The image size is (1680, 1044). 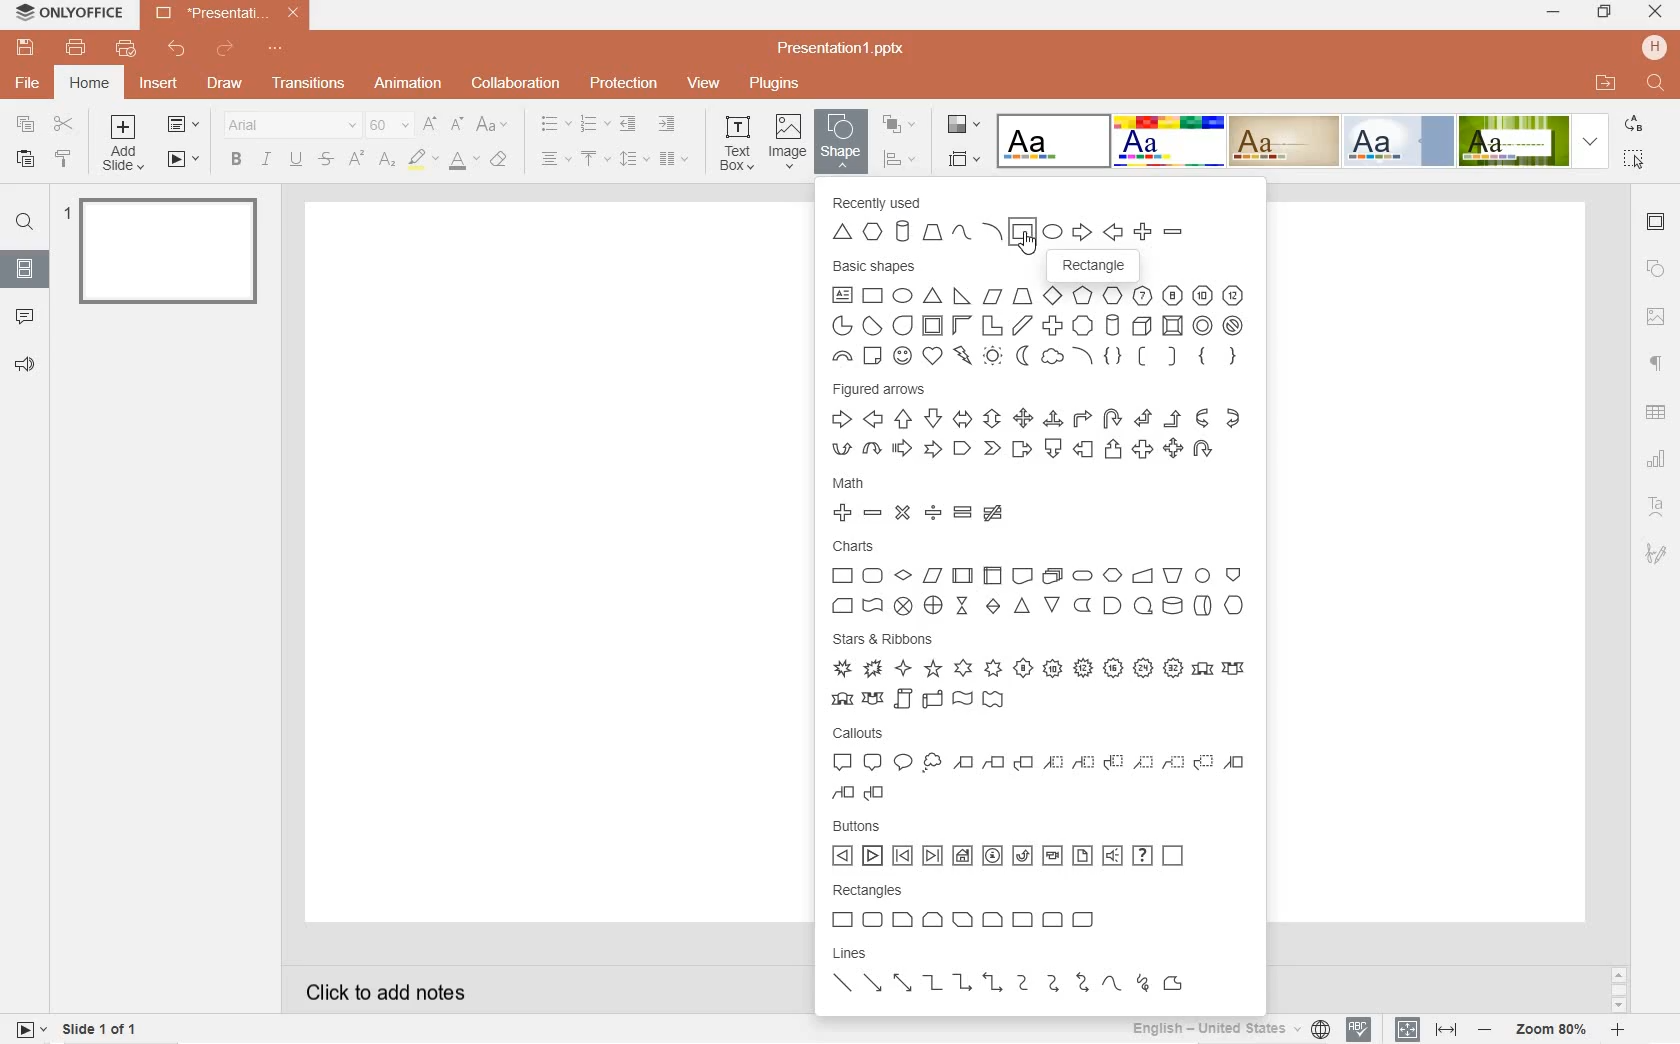 I want to click on Pentagon, so click(x=963, y=449).